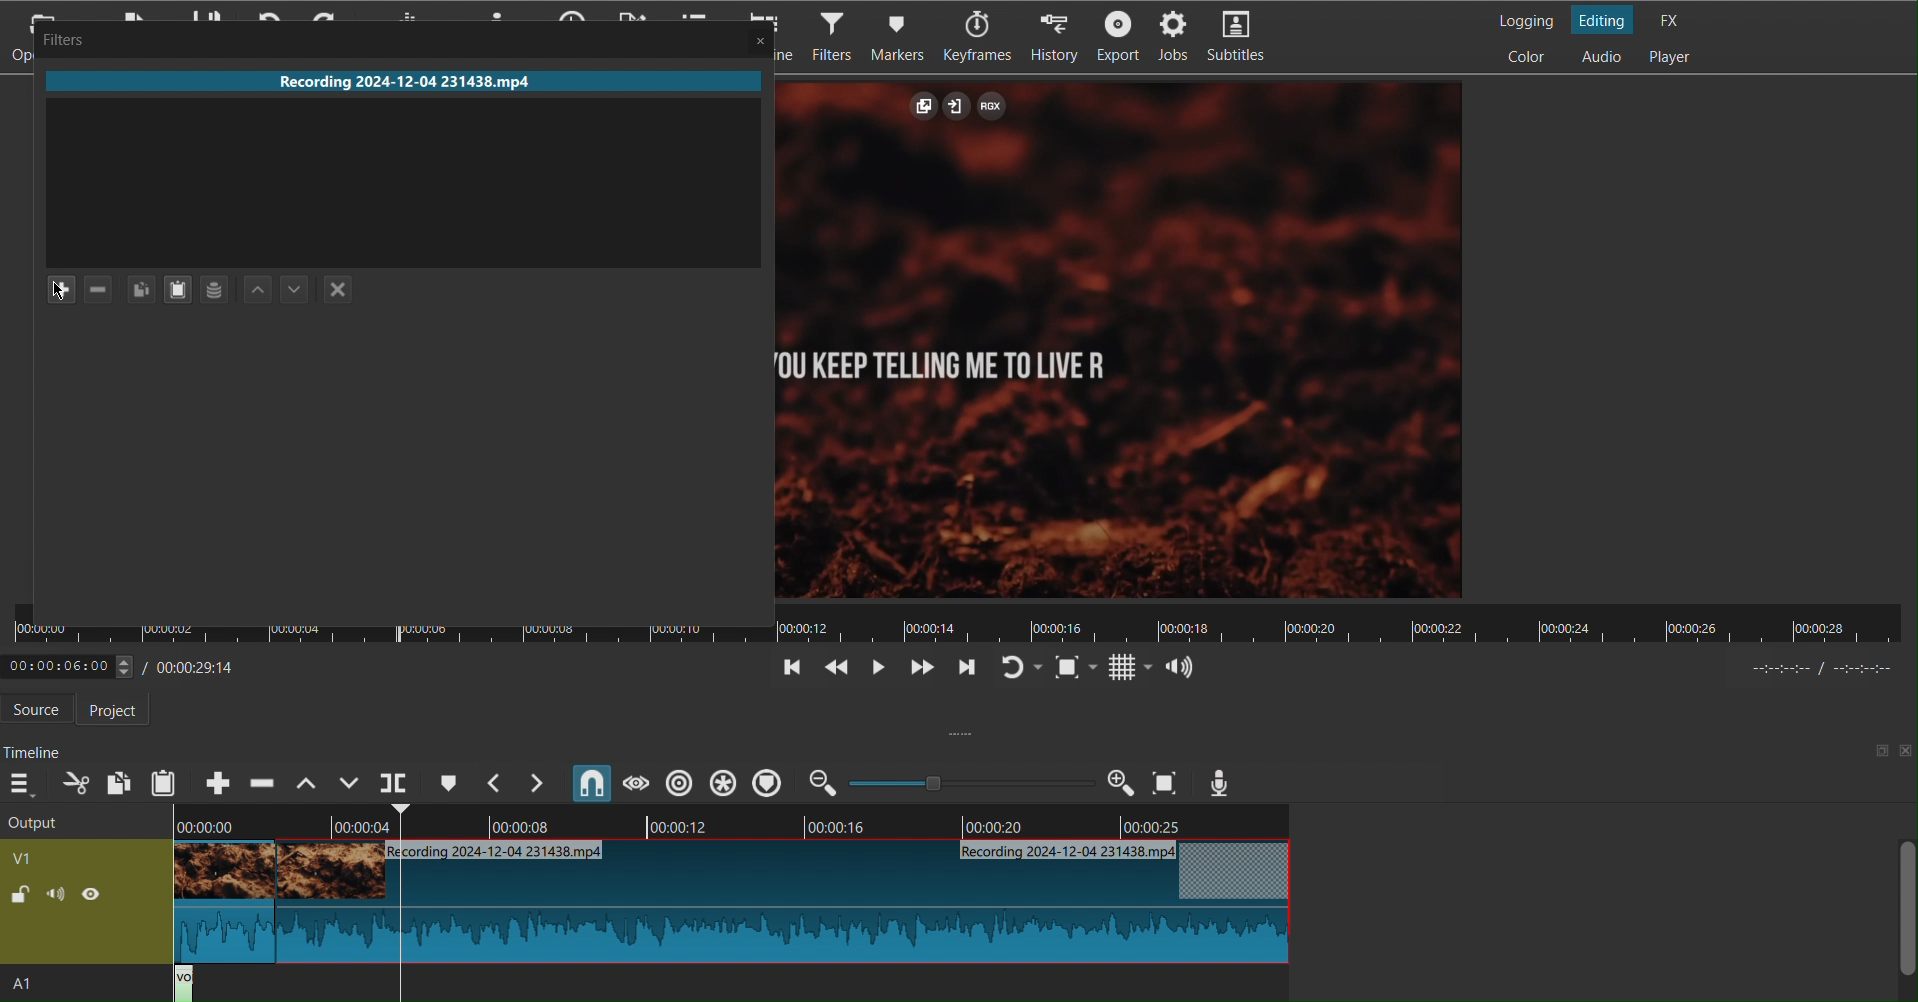  What do you see at coordinates (120, 781) in the screenshot?
I see `Copy` at bounding box center [120, 781].